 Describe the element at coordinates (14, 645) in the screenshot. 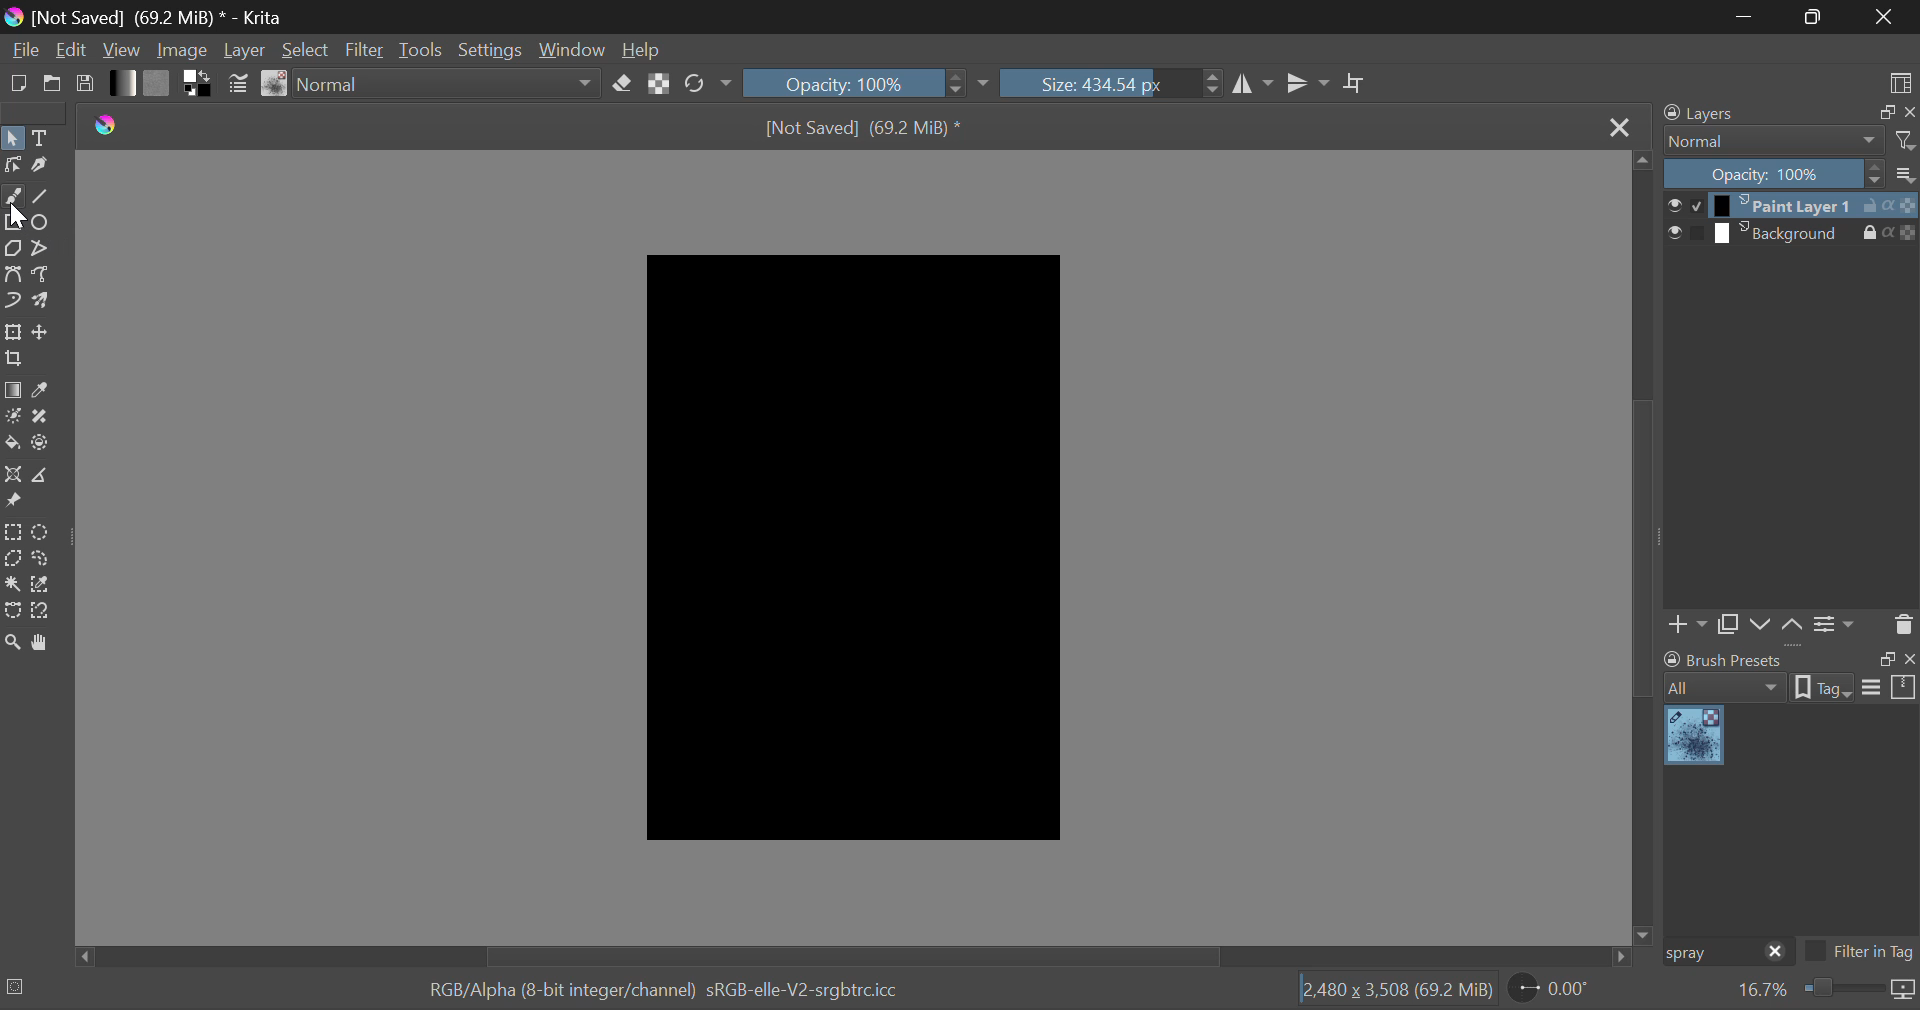

I see `Zoom` at that location.